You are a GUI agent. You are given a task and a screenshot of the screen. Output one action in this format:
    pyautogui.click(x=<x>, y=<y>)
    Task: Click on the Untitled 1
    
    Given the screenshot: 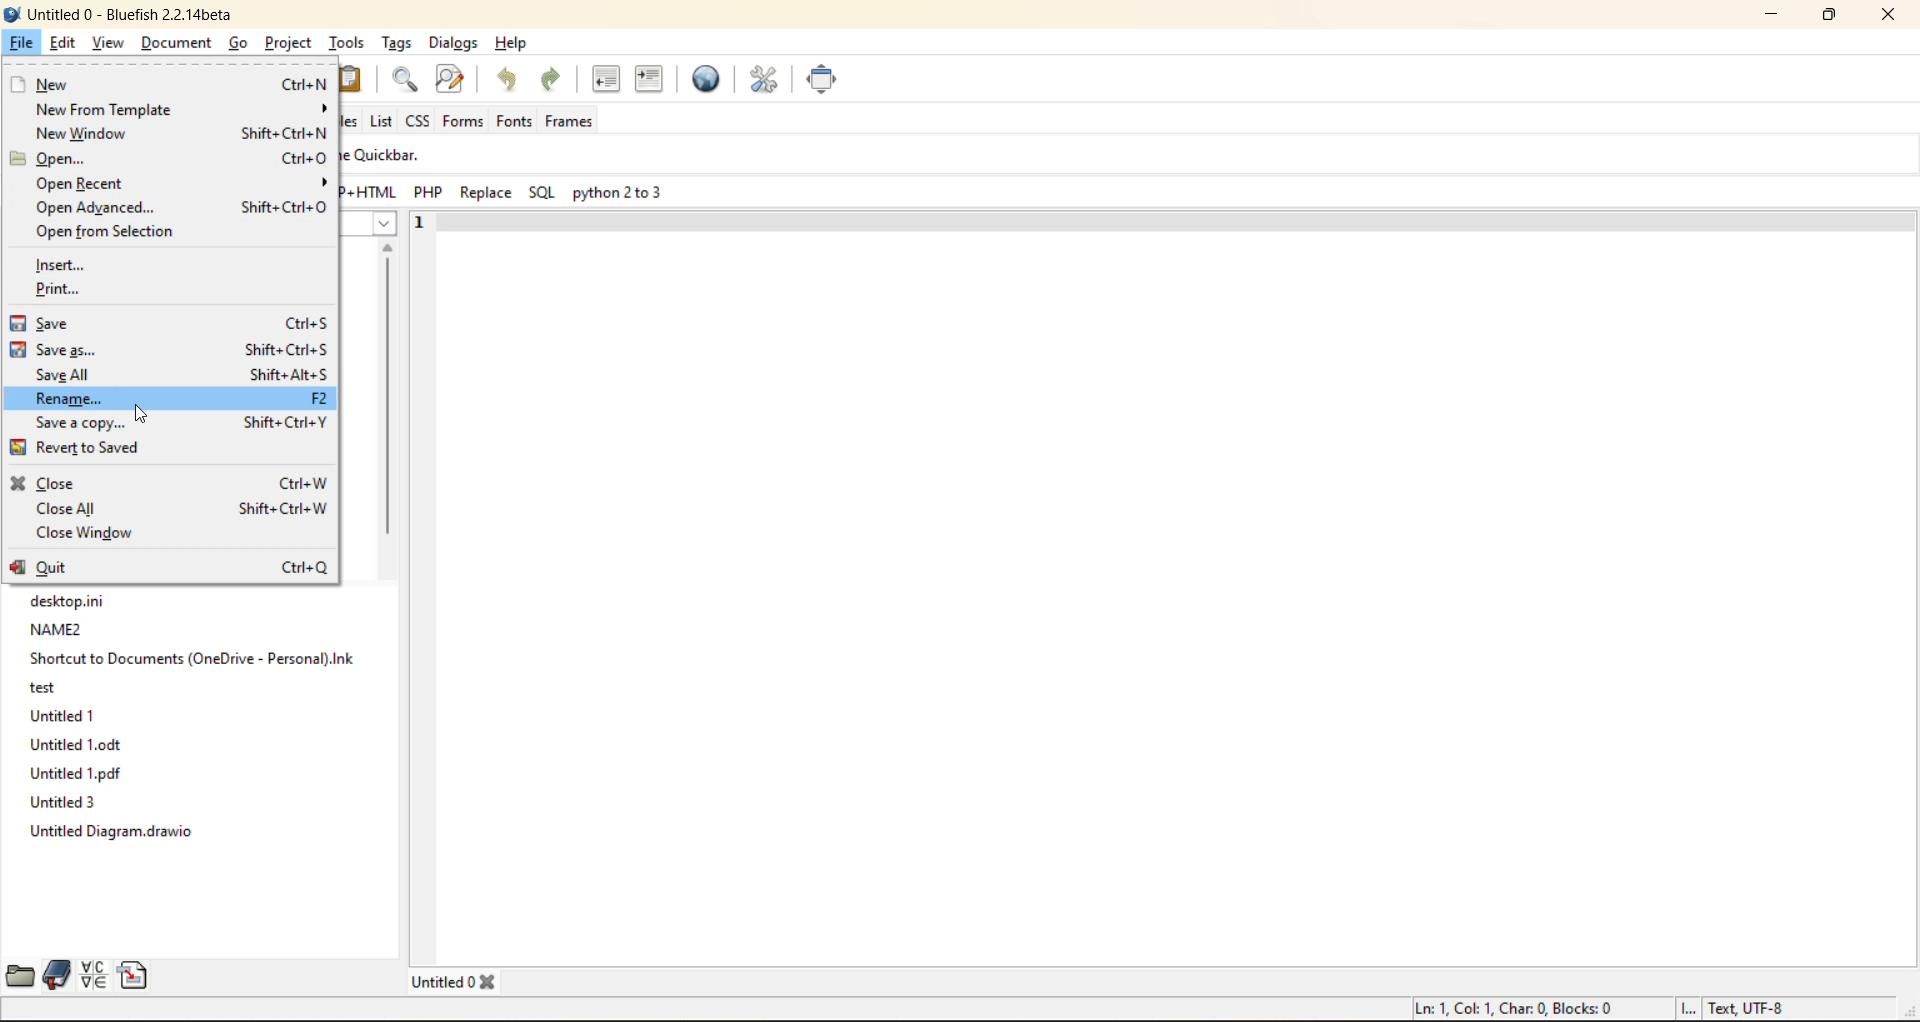 What is the action you would take?
    pyautogui.click(x=65, y=715)
    